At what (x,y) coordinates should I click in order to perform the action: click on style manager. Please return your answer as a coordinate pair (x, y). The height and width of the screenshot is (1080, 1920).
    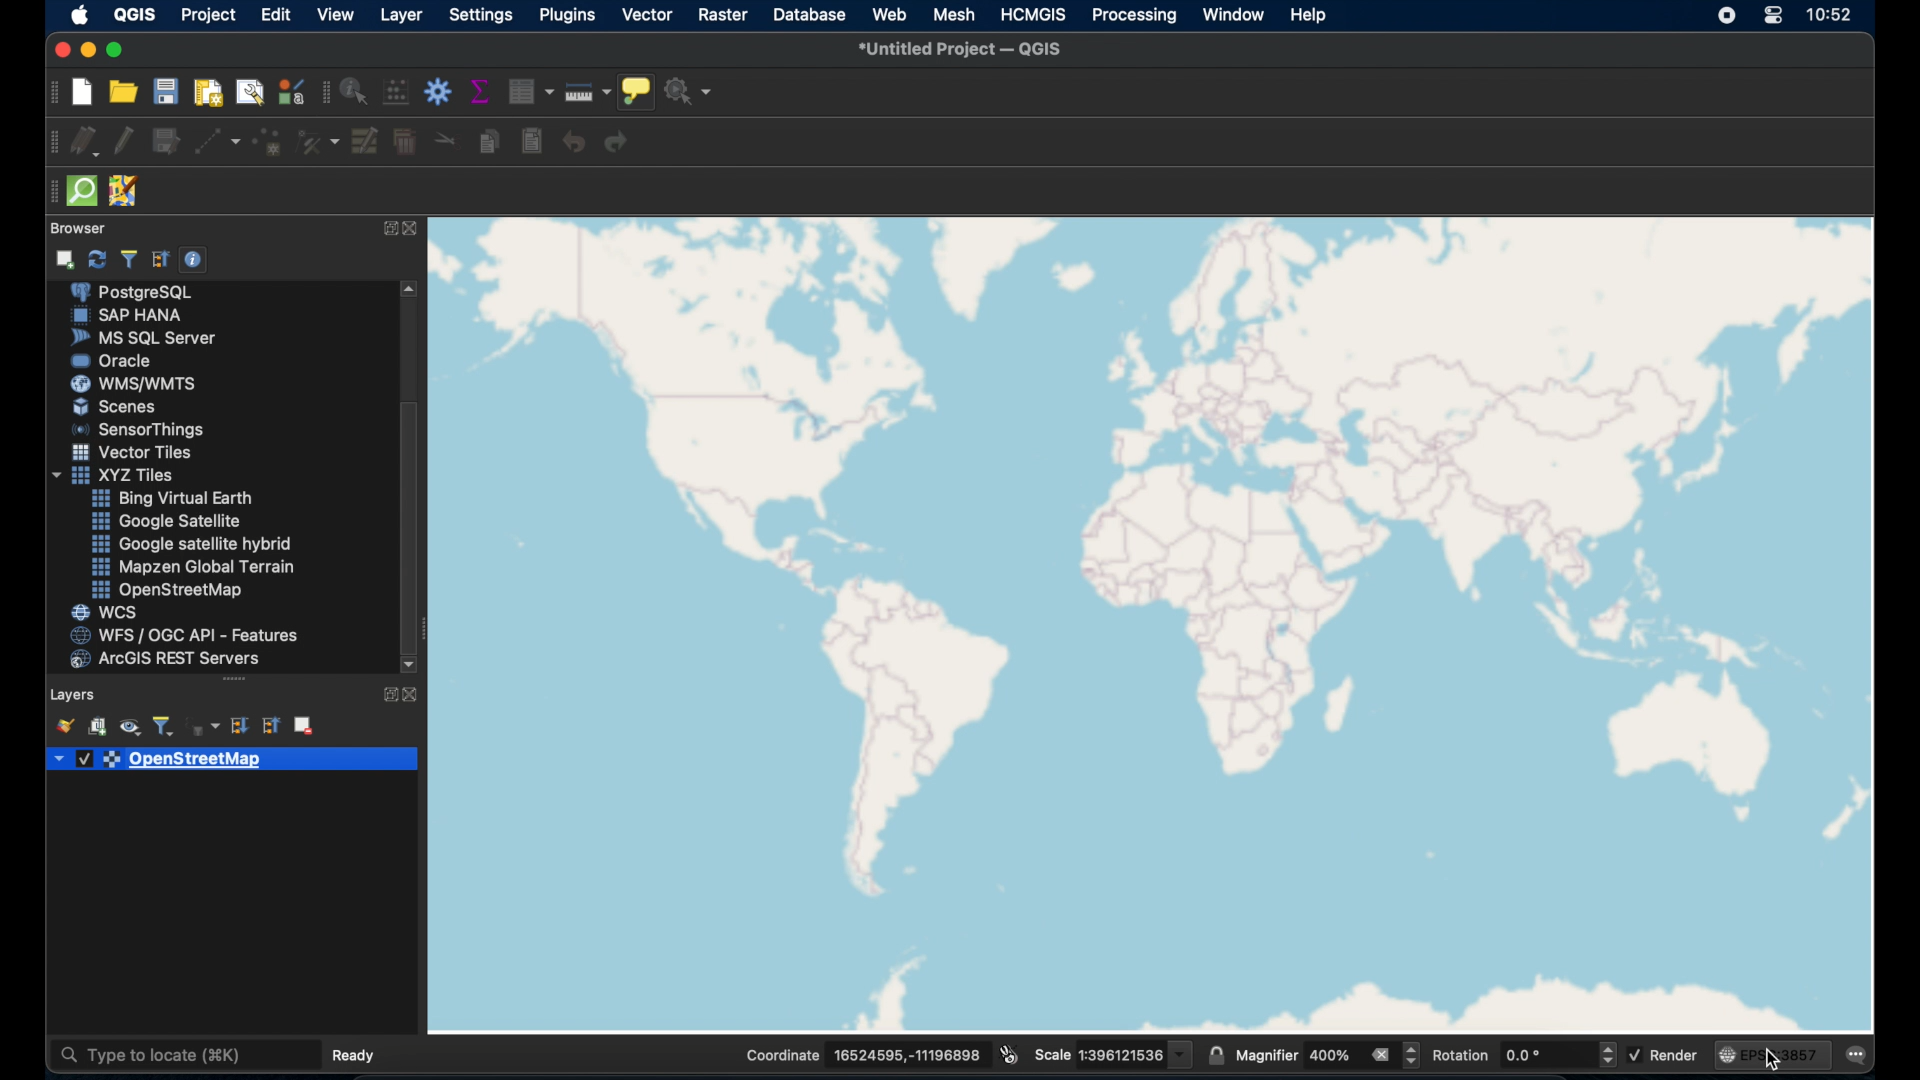
    Looking at the image, I should click on (290, 91).